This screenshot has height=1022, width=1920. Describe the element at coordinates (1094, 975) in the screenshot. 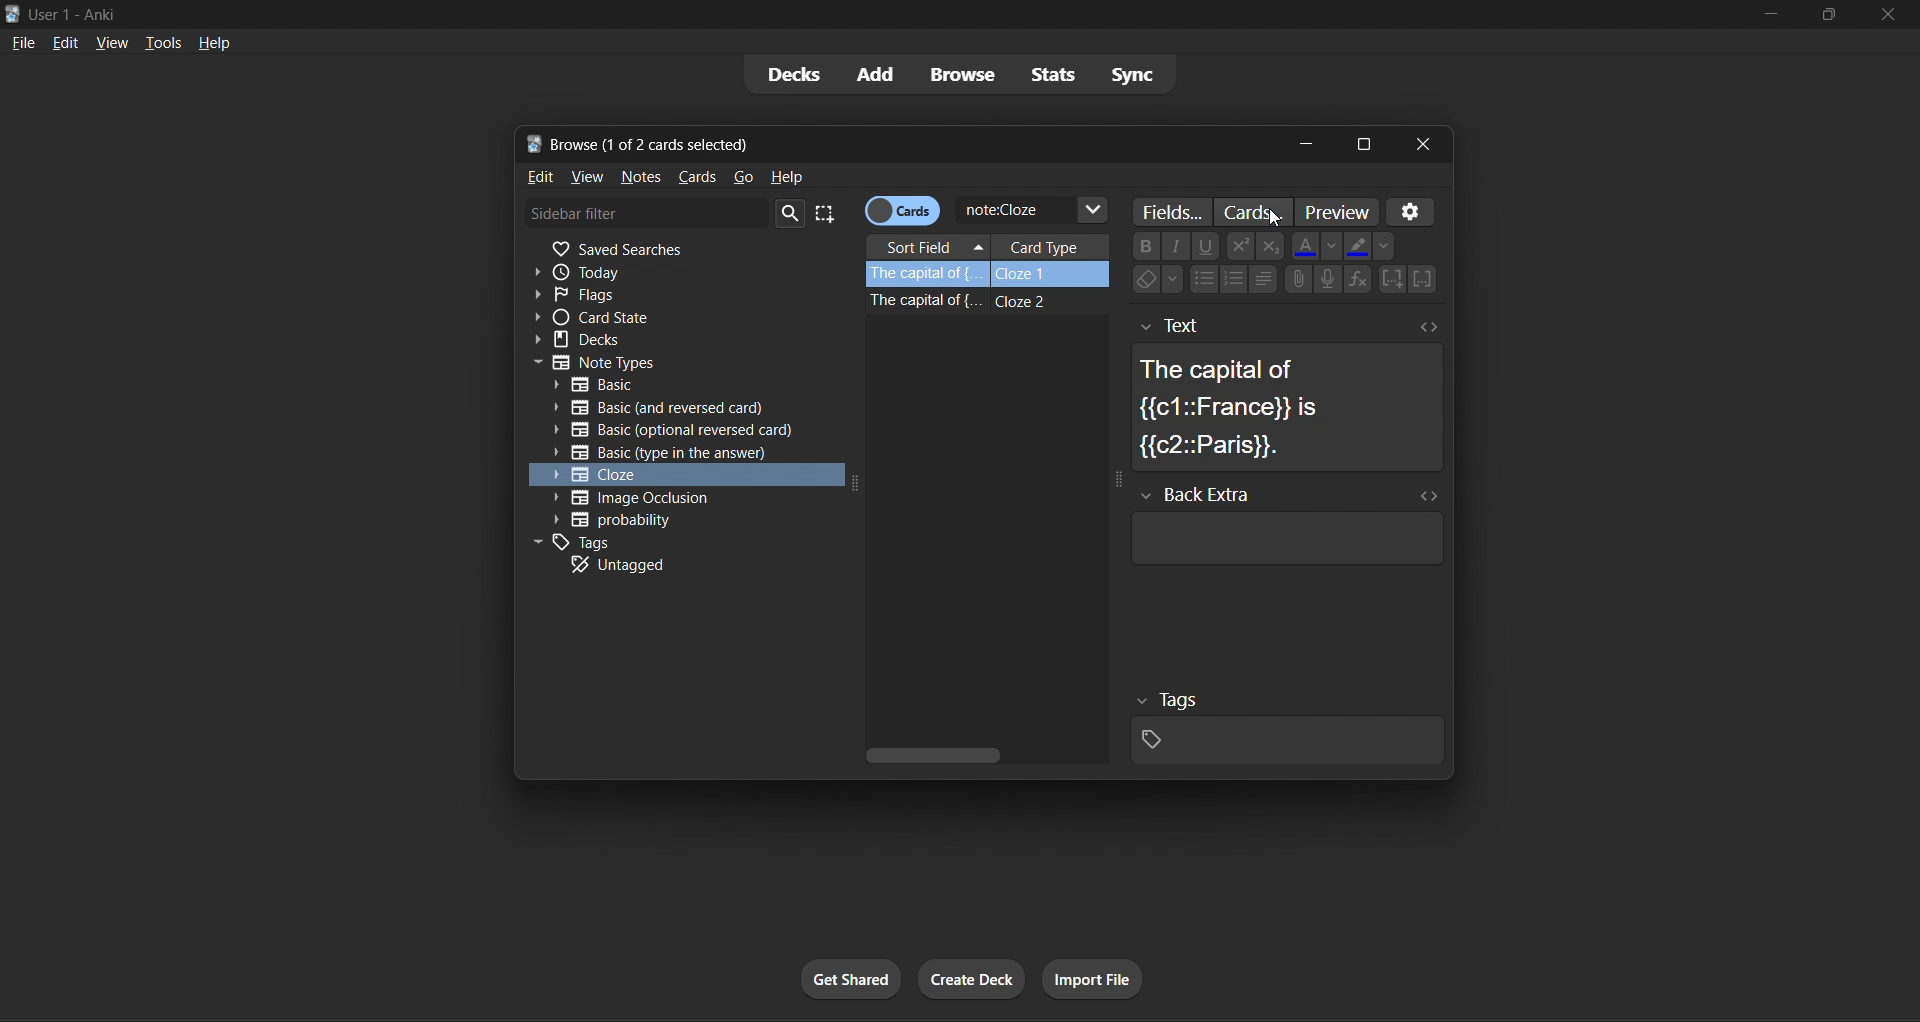

I see `import file` at that location.